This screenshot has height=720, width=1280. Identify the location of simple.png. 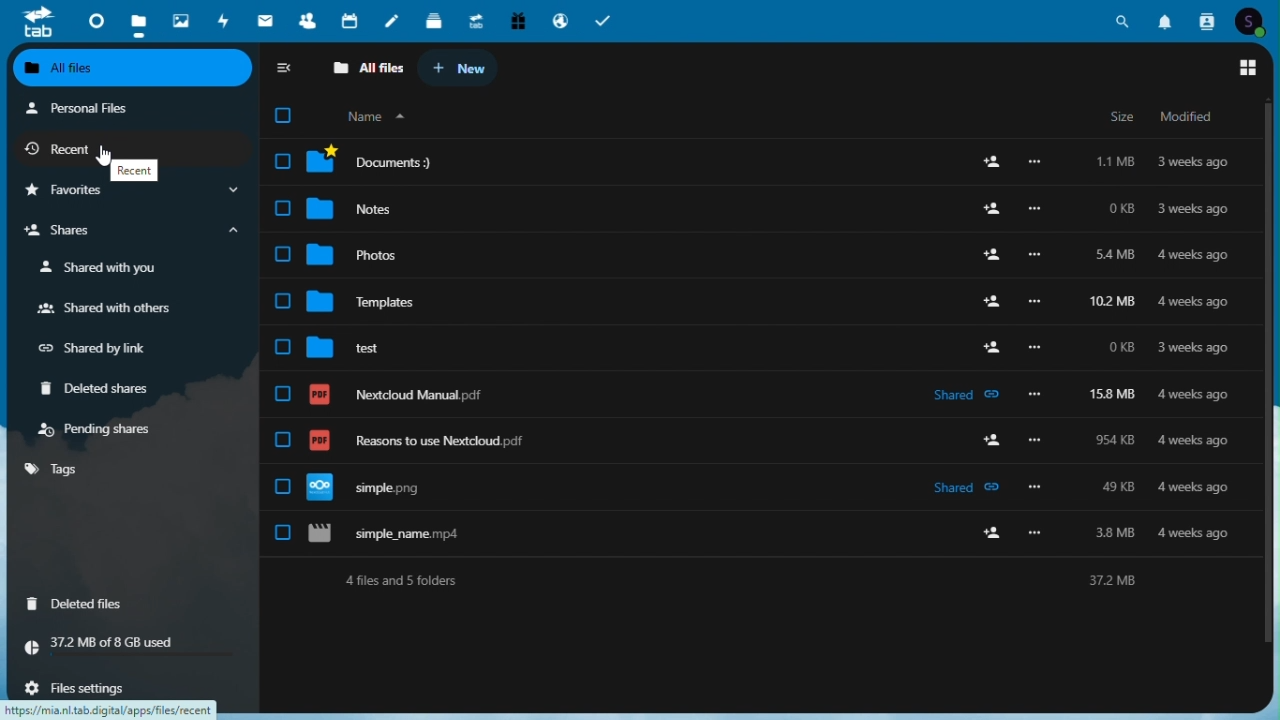
(754, 483).